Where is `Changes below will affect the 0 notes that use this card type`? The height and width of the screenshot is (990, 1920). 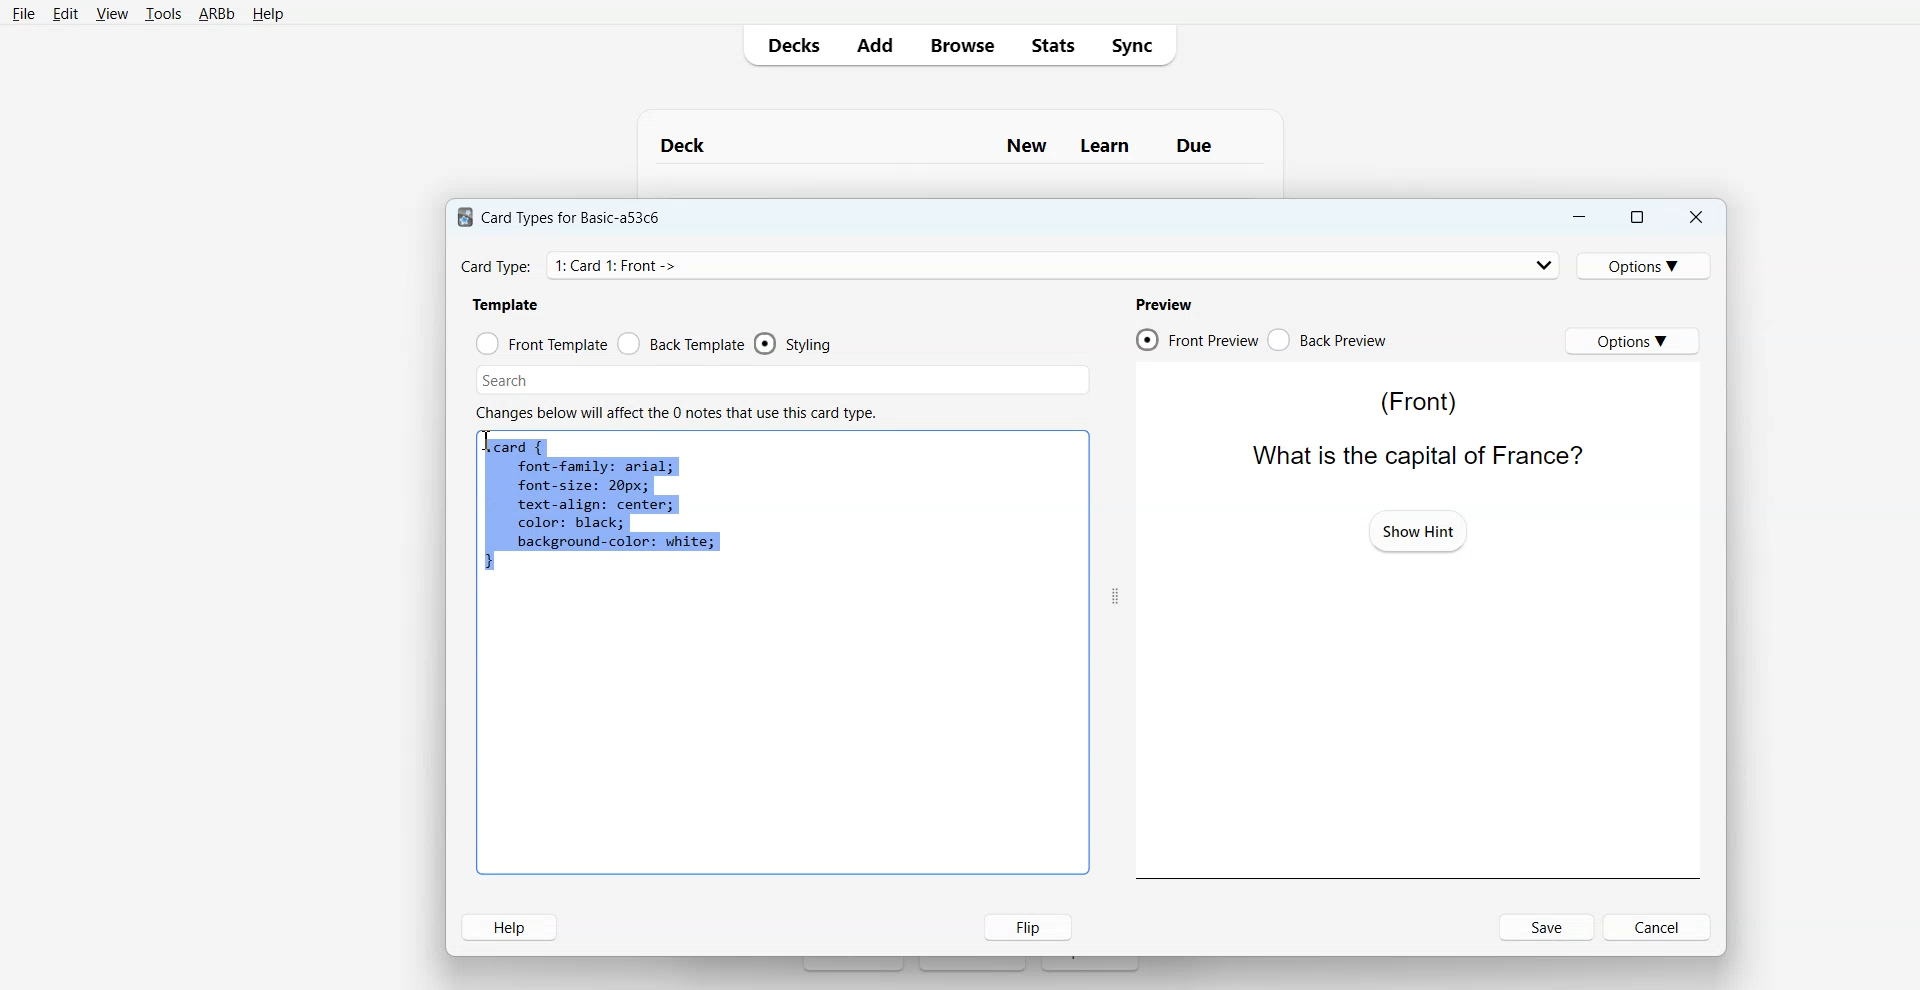 Changes below will affect the 0 notes that use this card type is located at coordinates (684, 413).